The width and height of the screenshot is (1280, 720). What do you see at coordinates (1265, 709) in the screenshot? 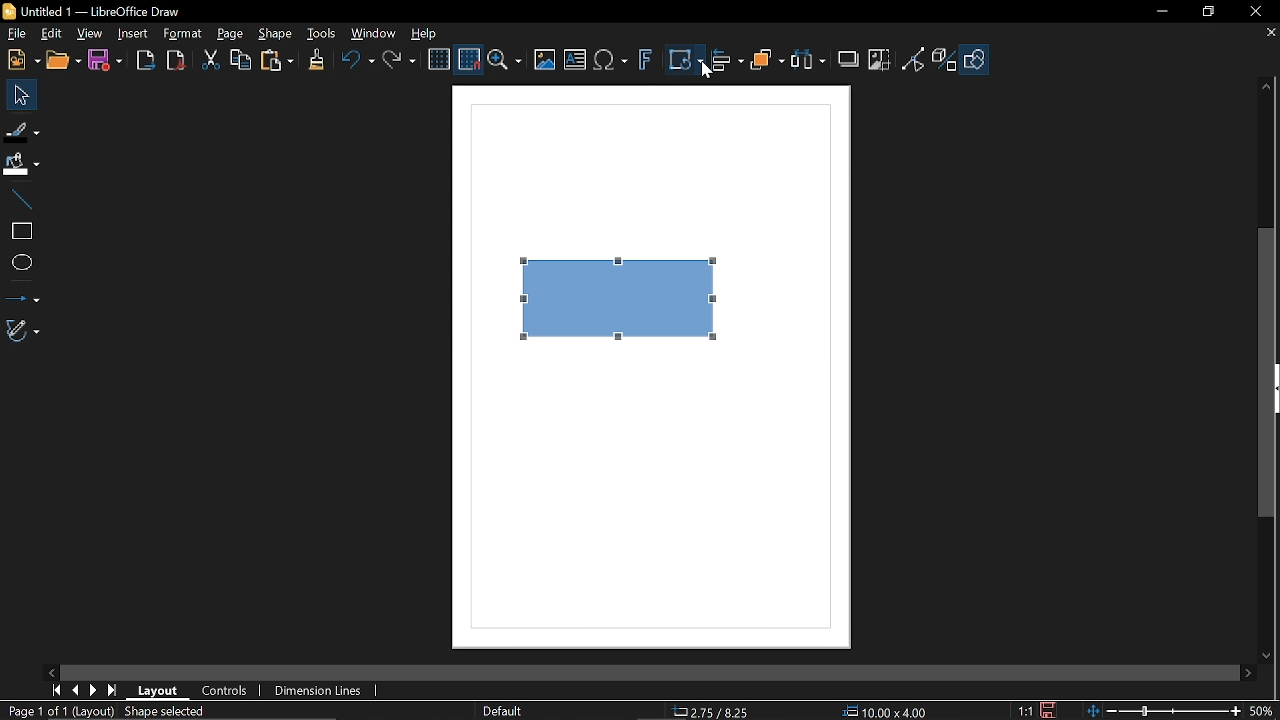
I see `50% (Current Zoom)` at bounding box center [1265, 709].